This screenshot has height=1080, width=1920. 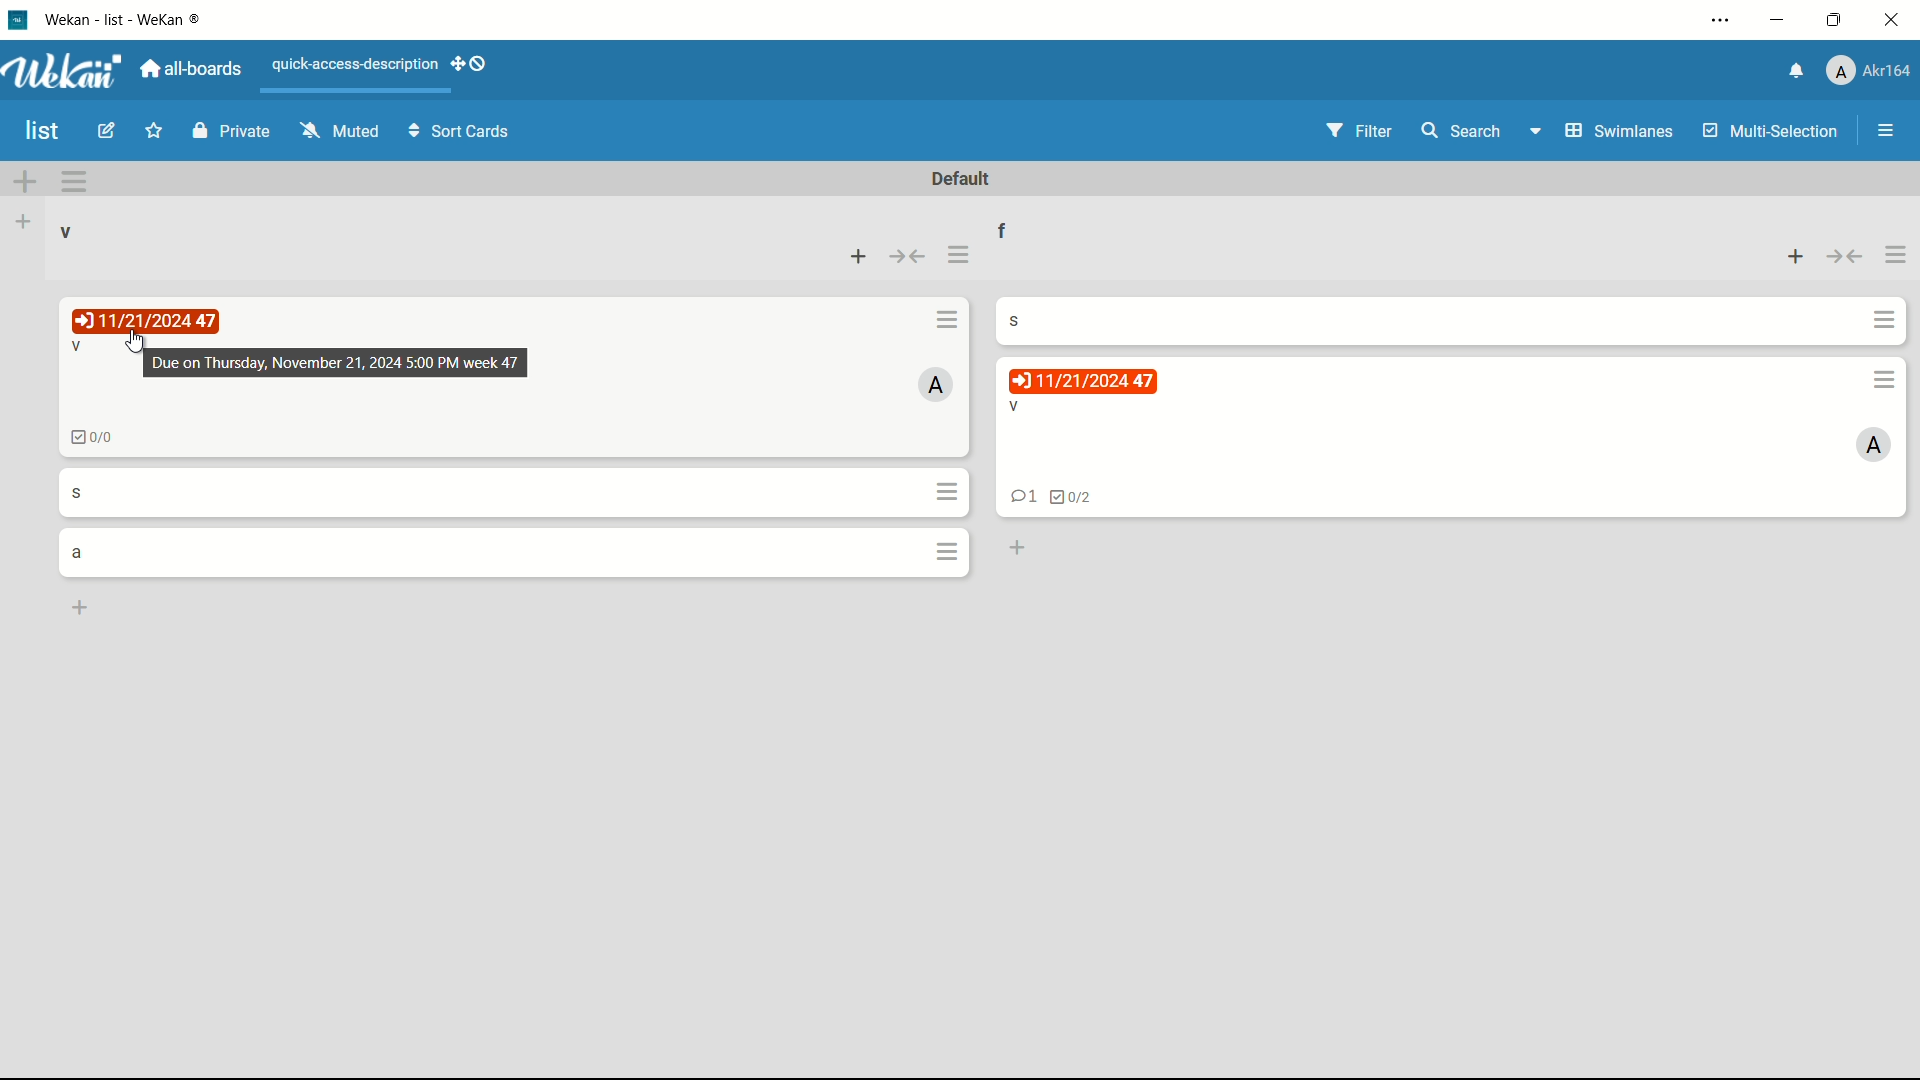 What do you see at coordinates (26, 180) in the screenshot?
I see `add swimlane` at bounding box center [26, 180].